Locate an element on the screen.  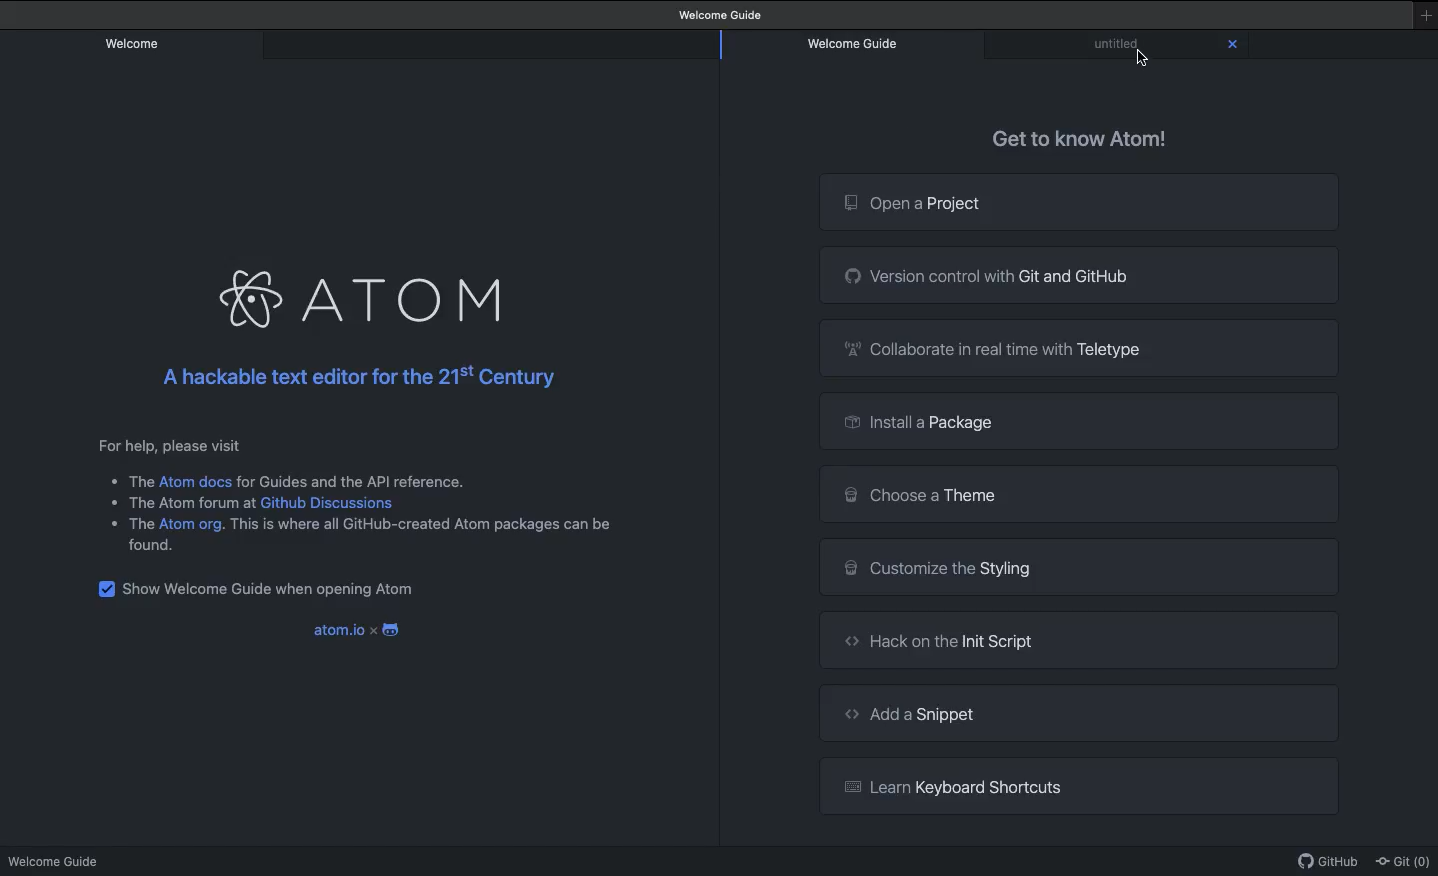
Close is located at coordinates (1233, 45).